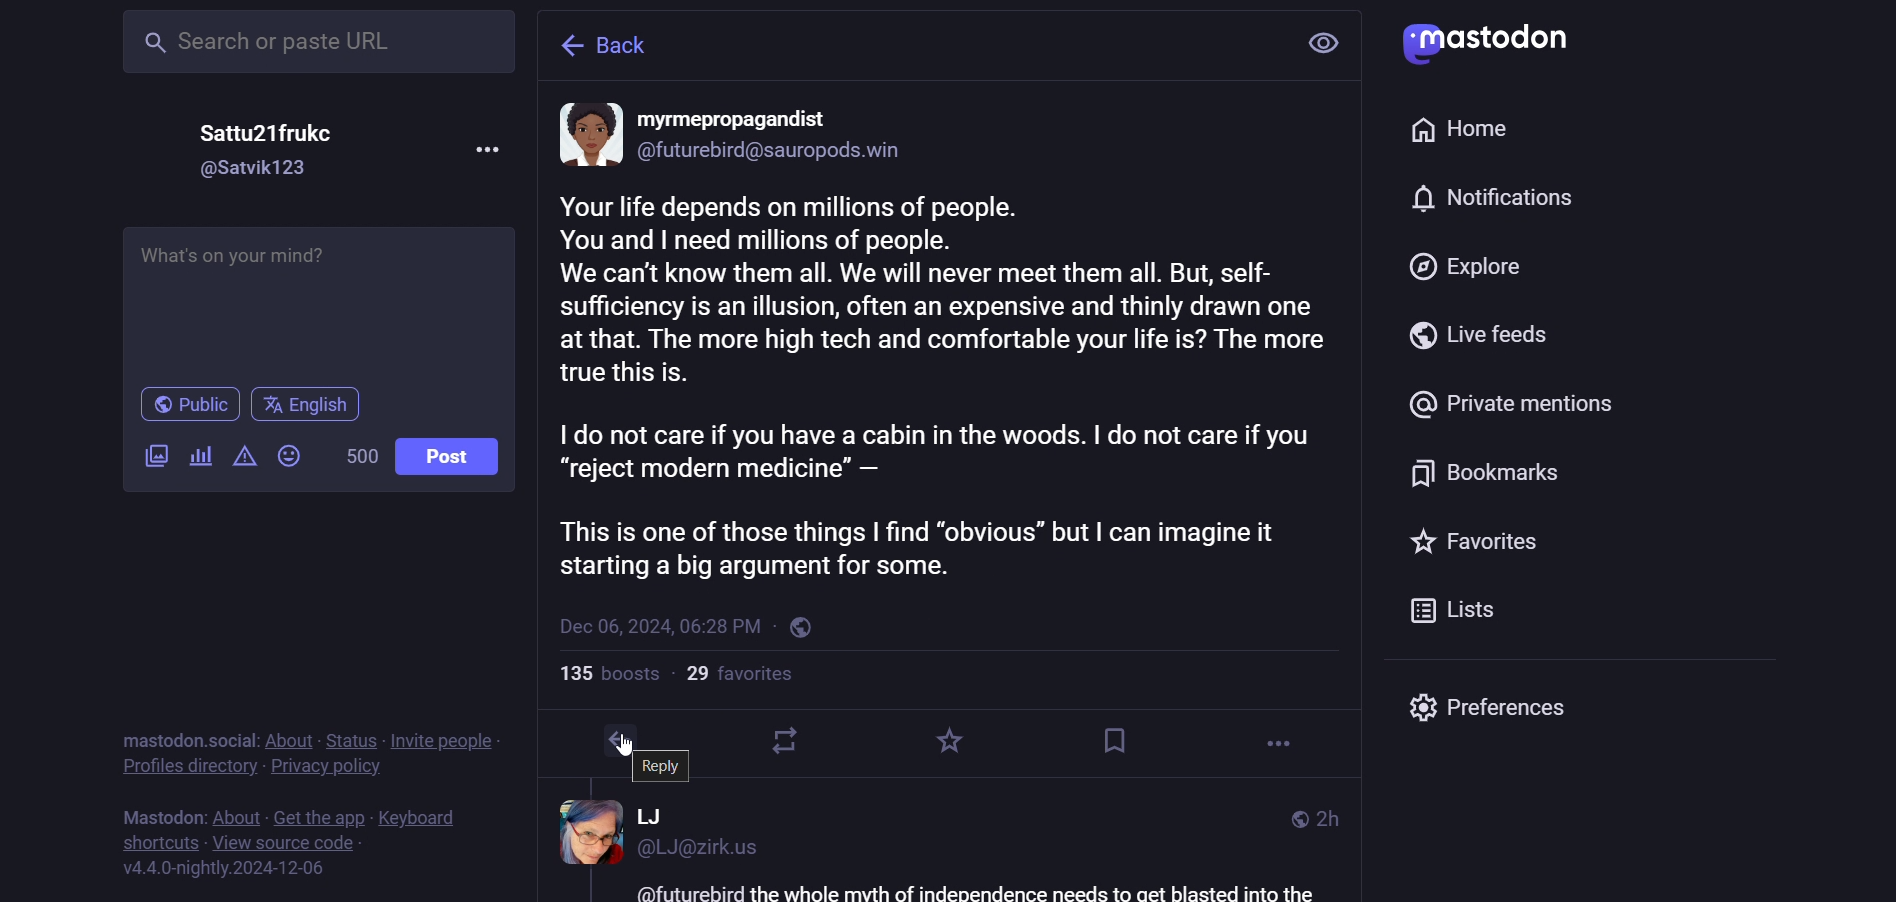 The image size is (1896, 902). What do you see at coordinates (709, 854) in the screenshot?
I see `id` at bounding box center [709, 854].